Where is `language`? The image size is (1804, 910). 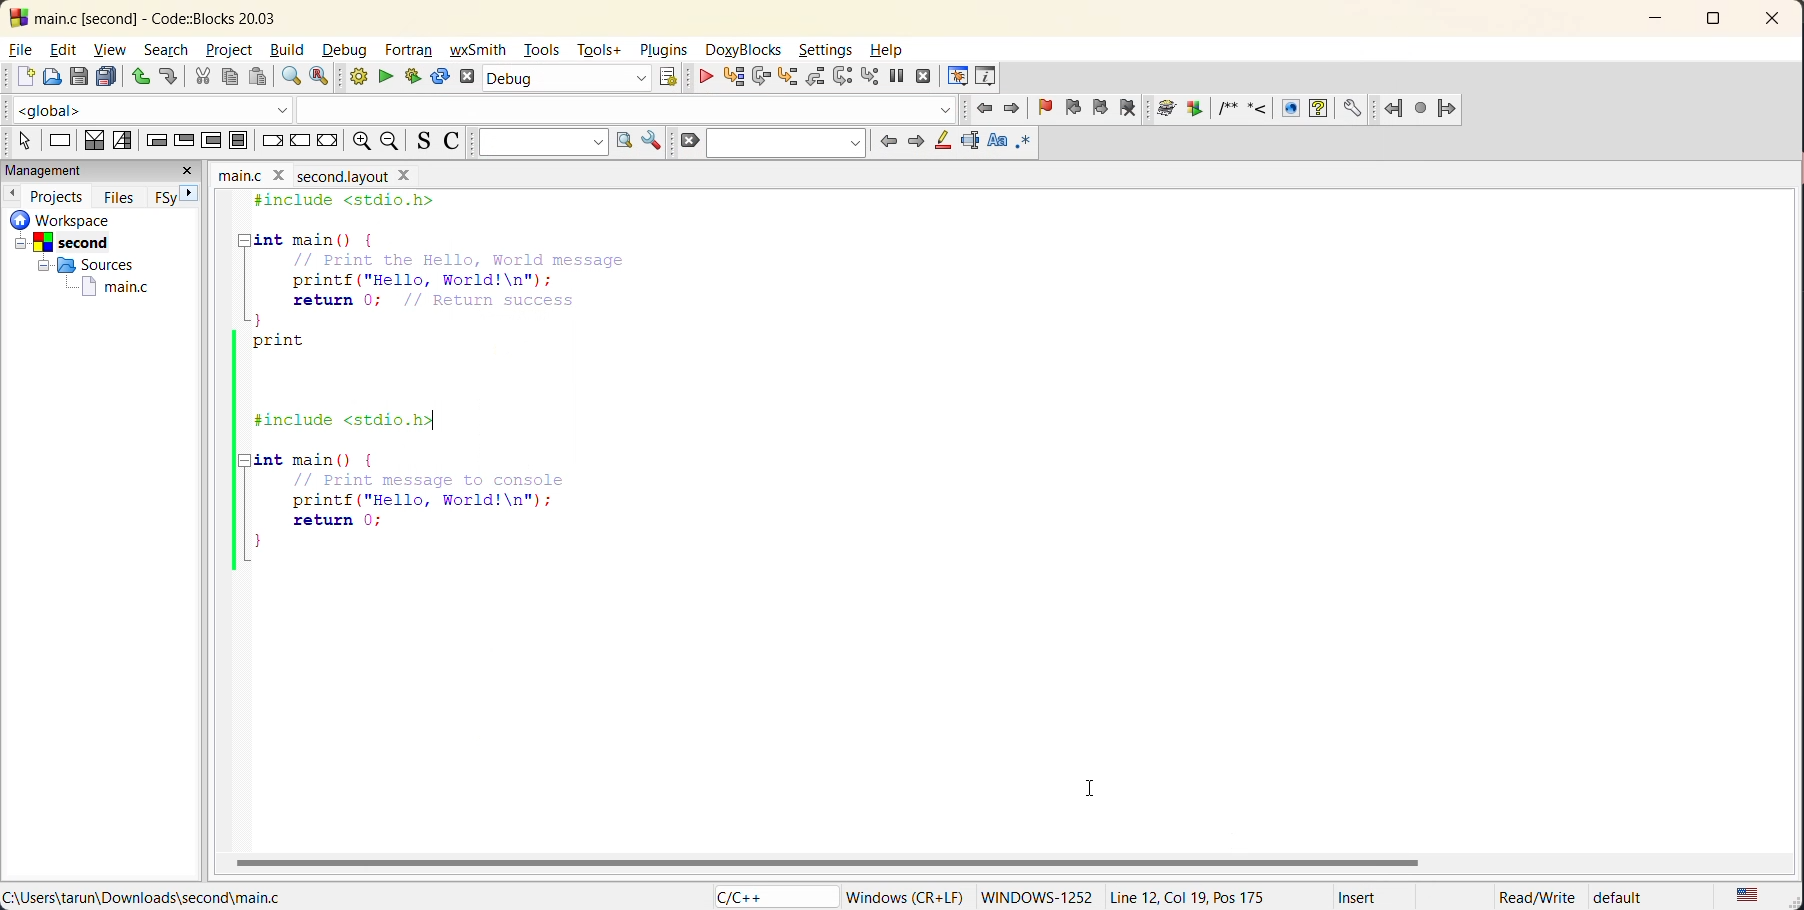
language is located at coordinates (765, 895).